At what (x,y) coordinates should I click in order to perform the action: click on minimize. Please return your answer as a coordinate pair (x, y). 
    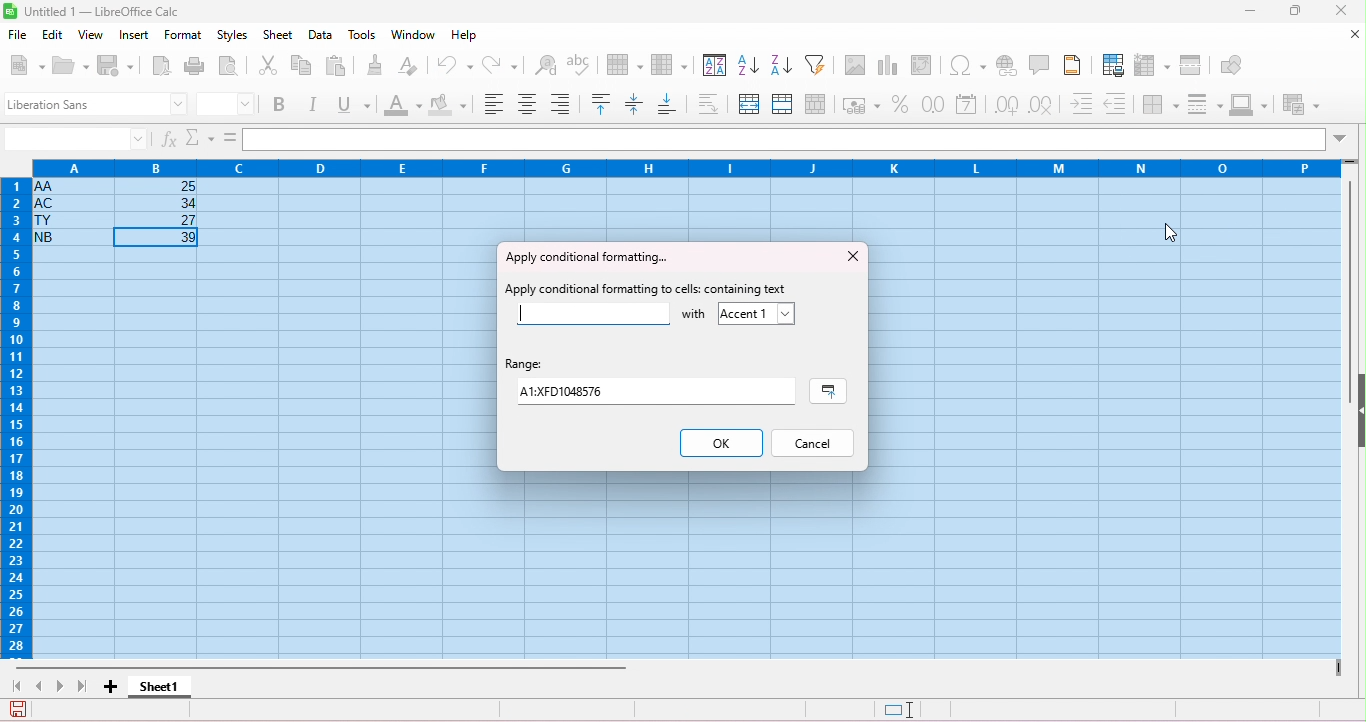
    Looking at the image, I should click on (1249, 12).